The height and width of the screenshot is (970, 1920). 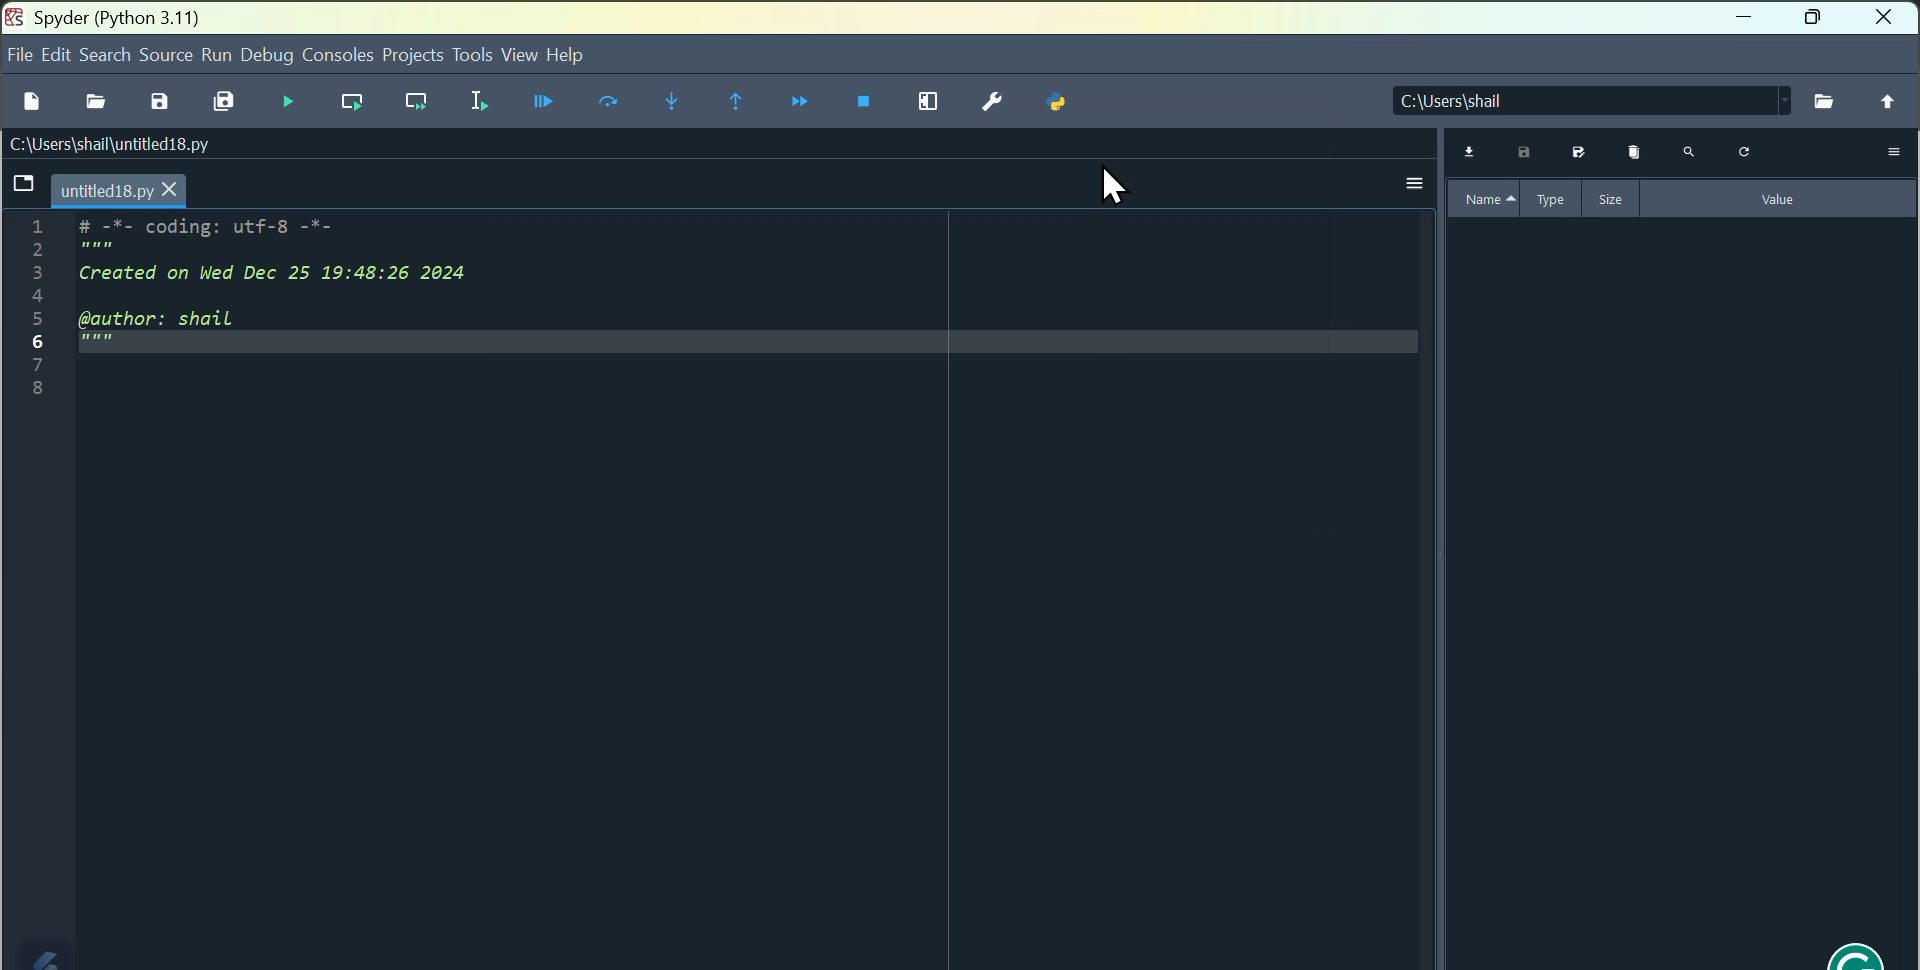 I want to click on Stop debugging, so click(x=864, y=106).